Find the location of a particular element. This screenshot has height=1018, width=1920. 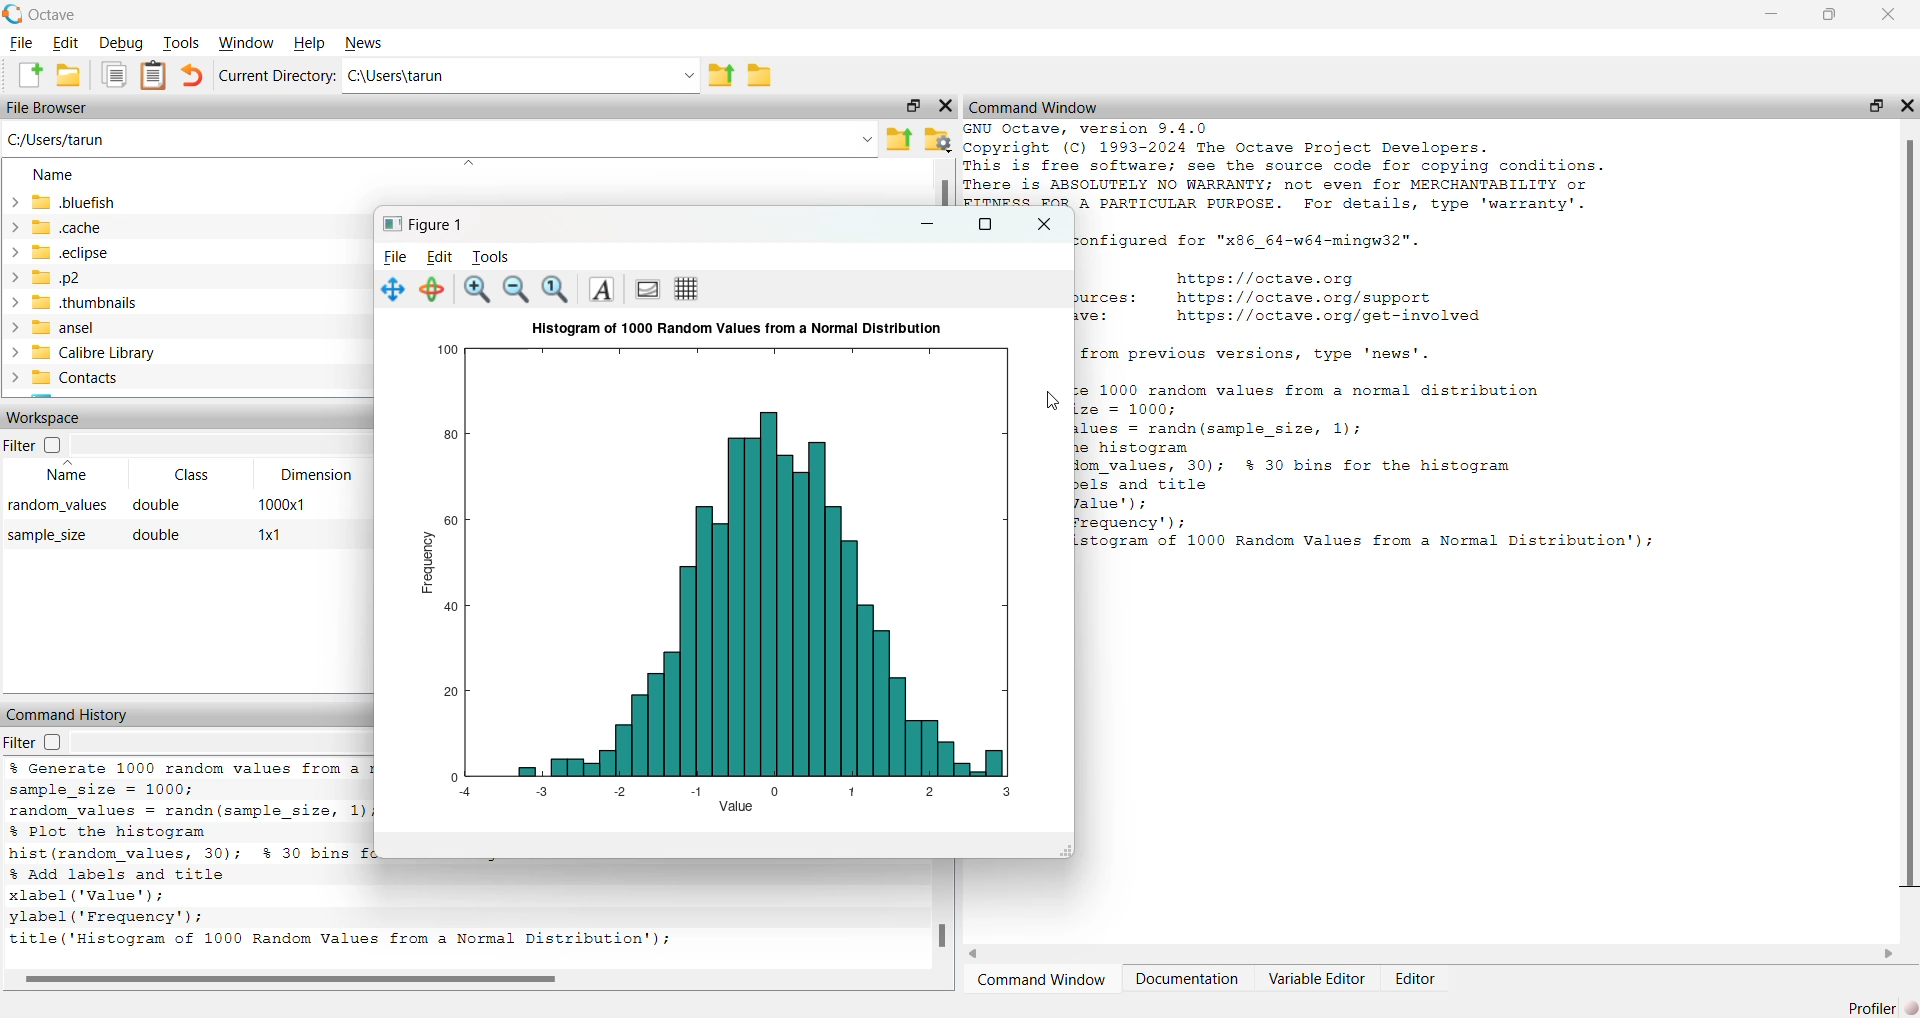

minimize is located at coordinates (928, 225).